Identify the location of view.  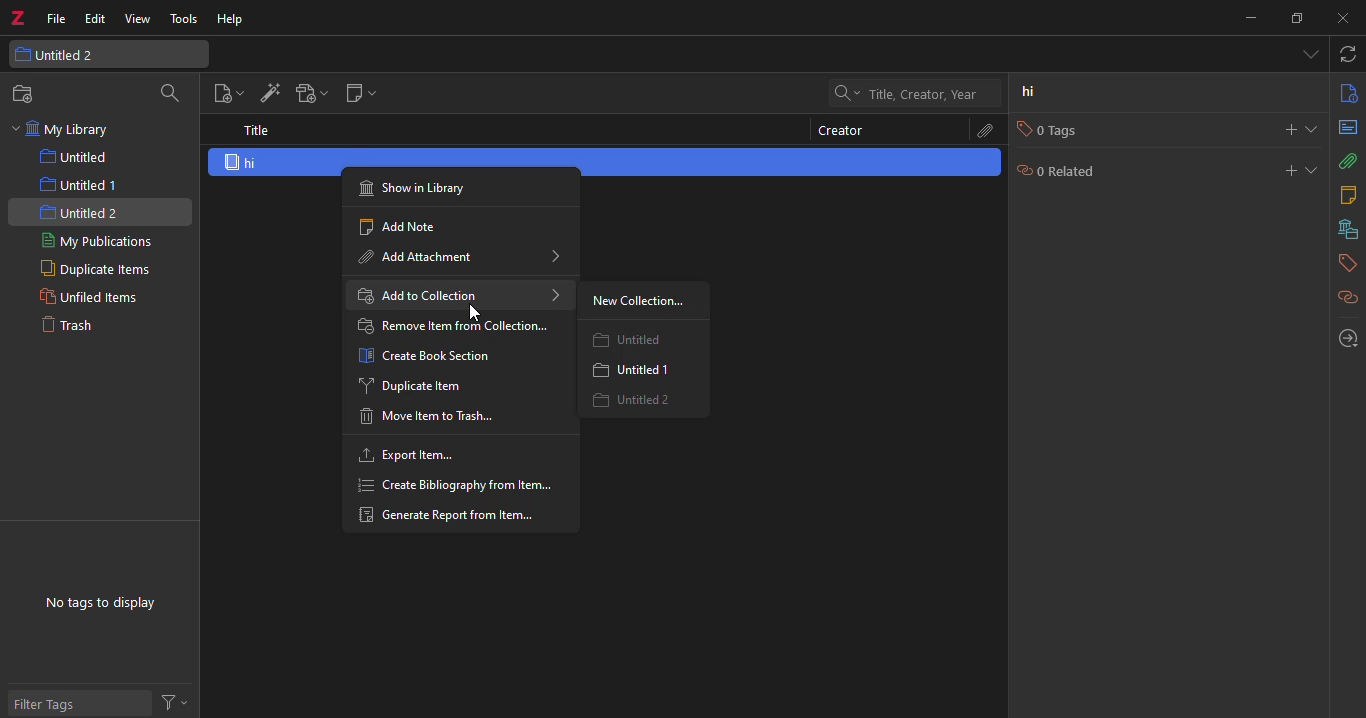
(137, 20).